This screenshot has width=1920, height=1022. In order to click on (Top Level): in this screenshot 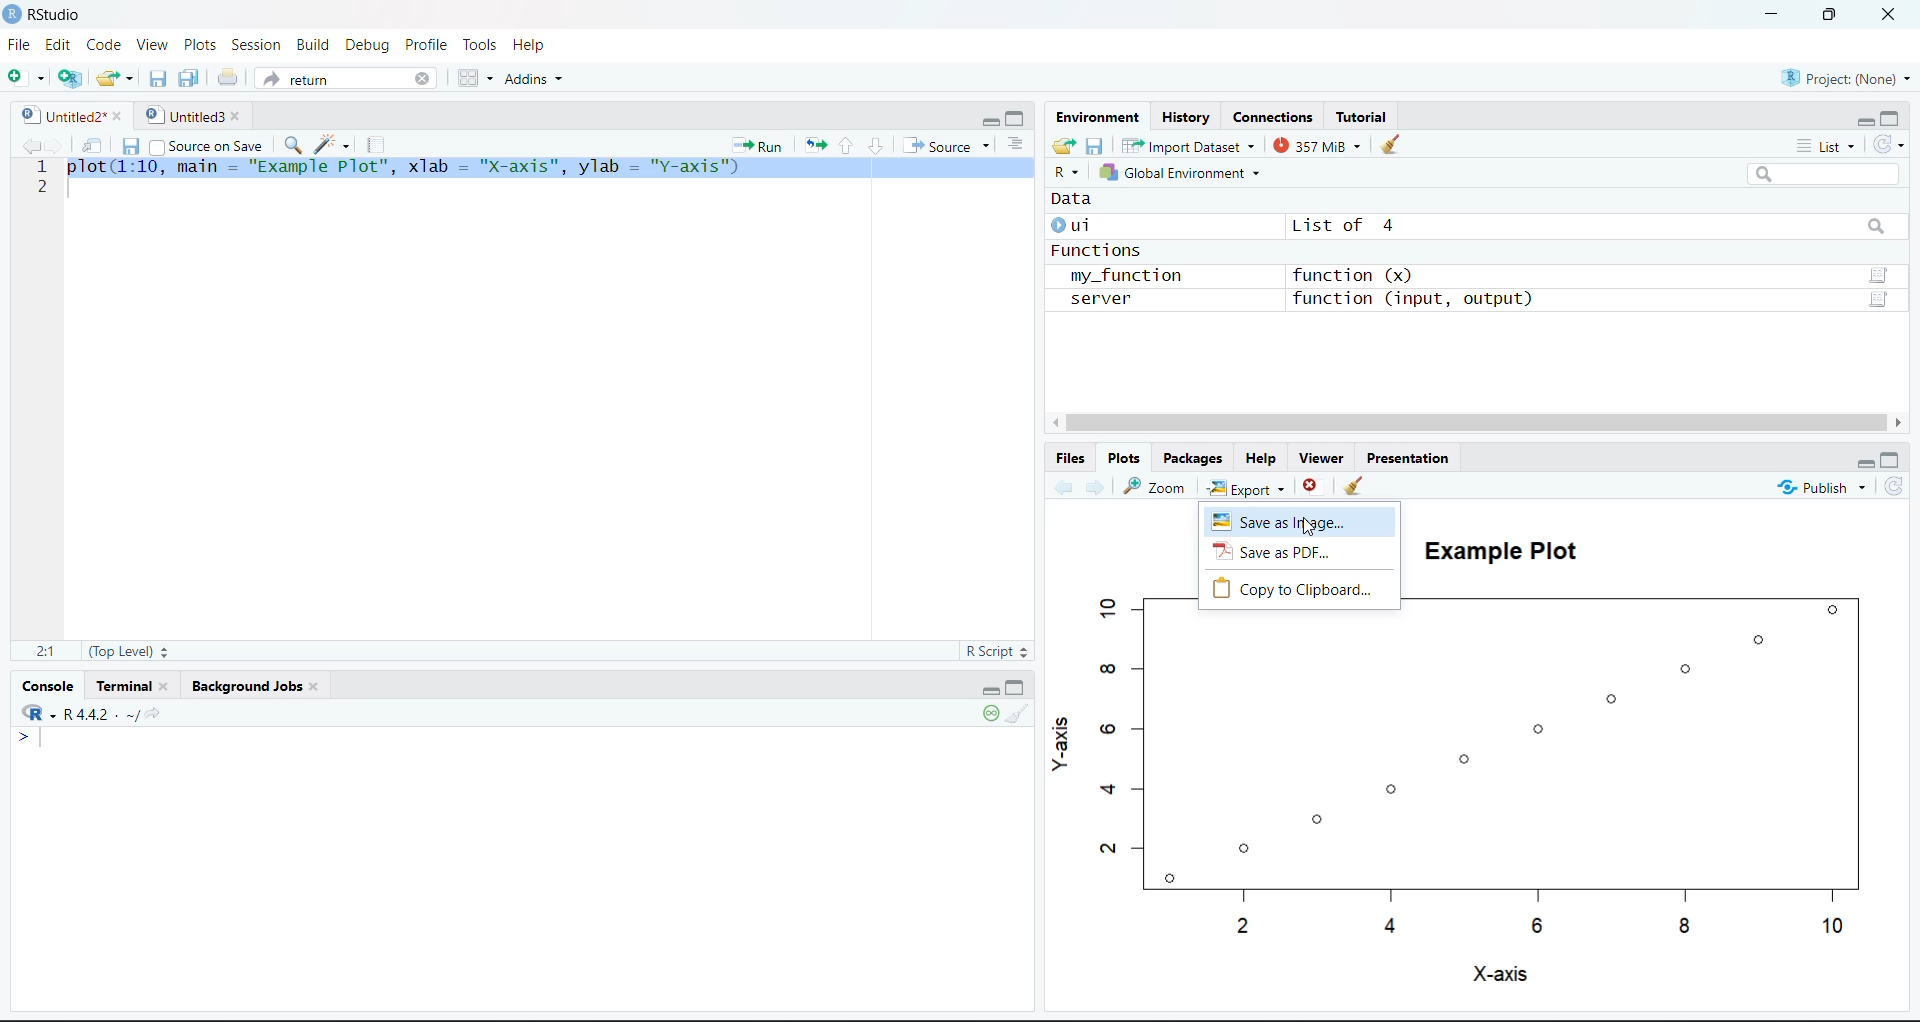, I will do `click(126, 650)`.